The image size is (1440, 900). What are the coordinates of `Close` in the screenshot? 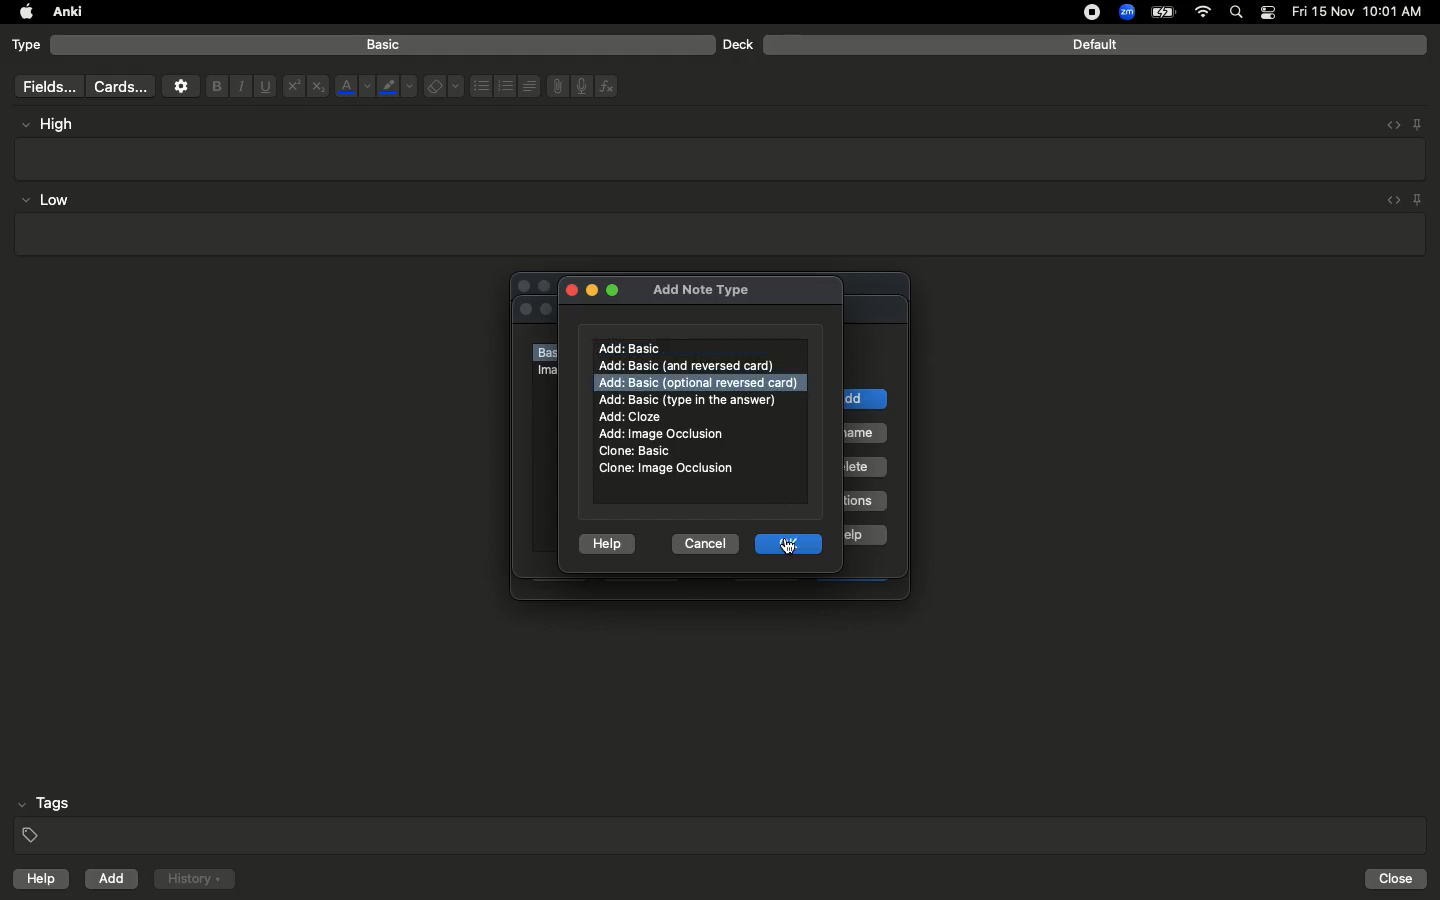 It's located at (568, 288).